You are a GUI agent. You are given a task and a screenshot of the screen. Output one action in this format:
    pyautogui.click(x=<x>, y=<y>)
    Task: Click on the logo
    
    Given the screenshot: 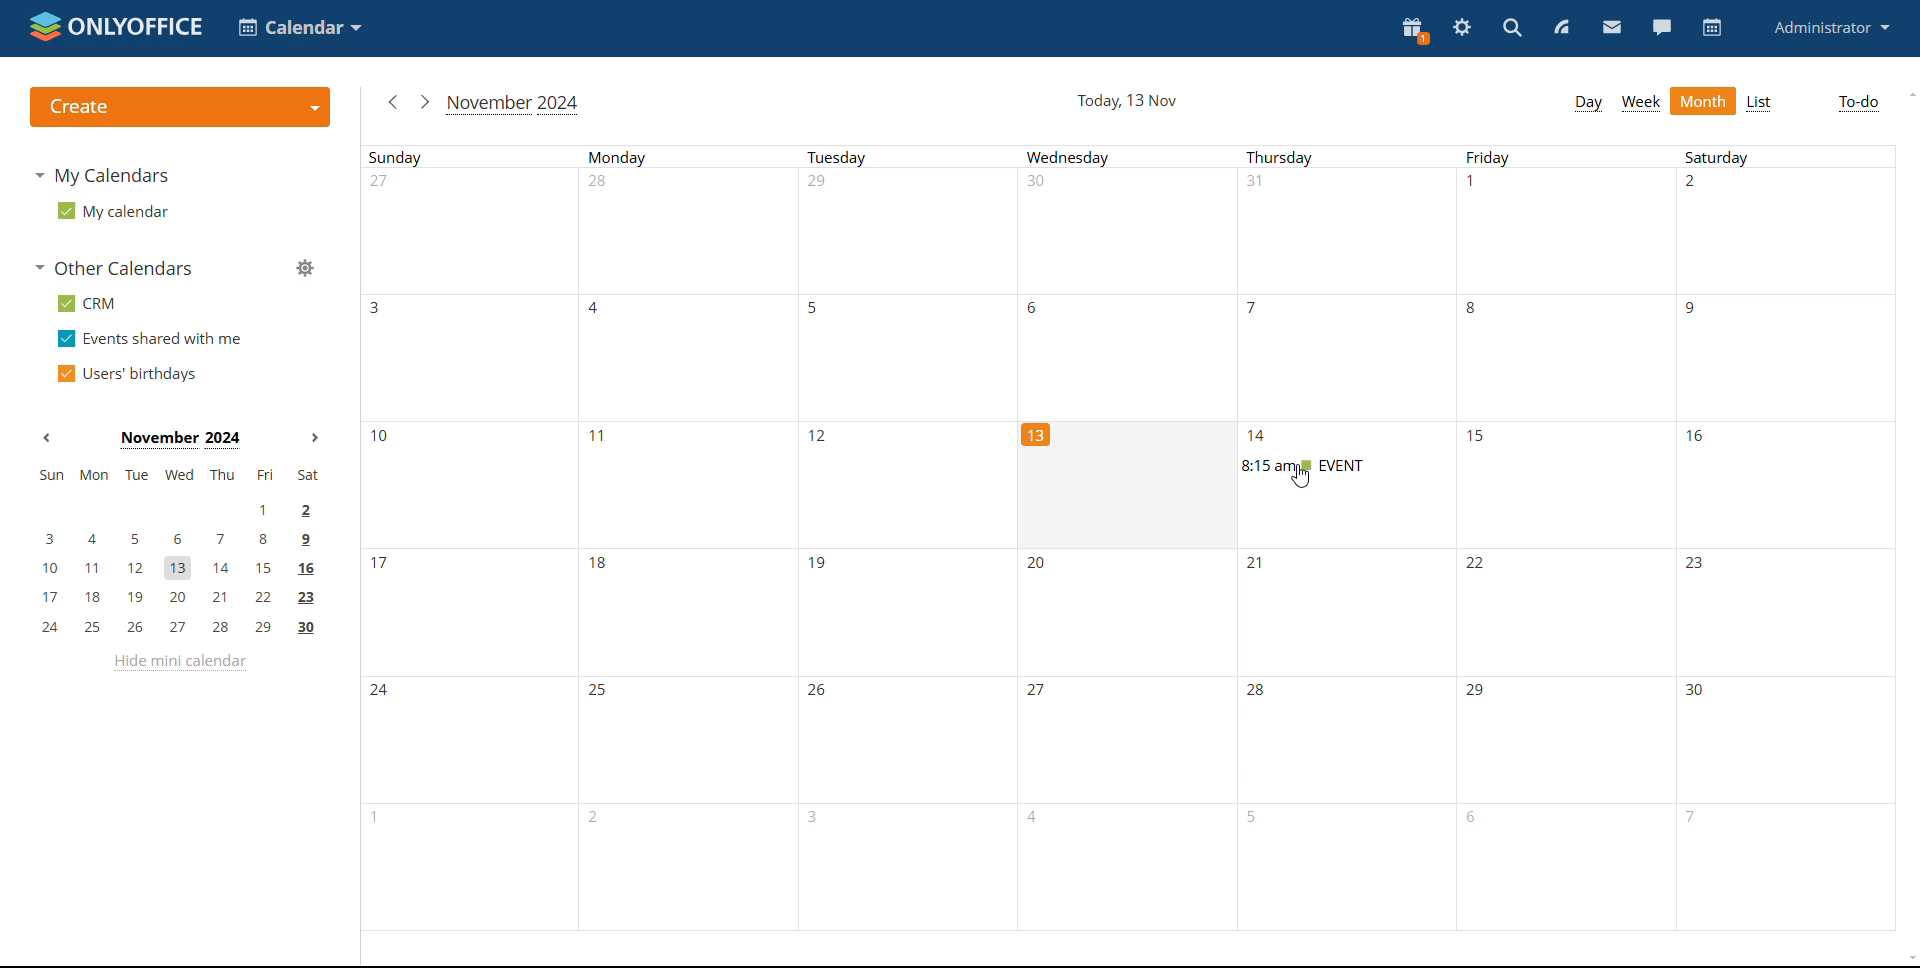 What is the action you would take?
    pyautogui.click(x=116, y=28)
    